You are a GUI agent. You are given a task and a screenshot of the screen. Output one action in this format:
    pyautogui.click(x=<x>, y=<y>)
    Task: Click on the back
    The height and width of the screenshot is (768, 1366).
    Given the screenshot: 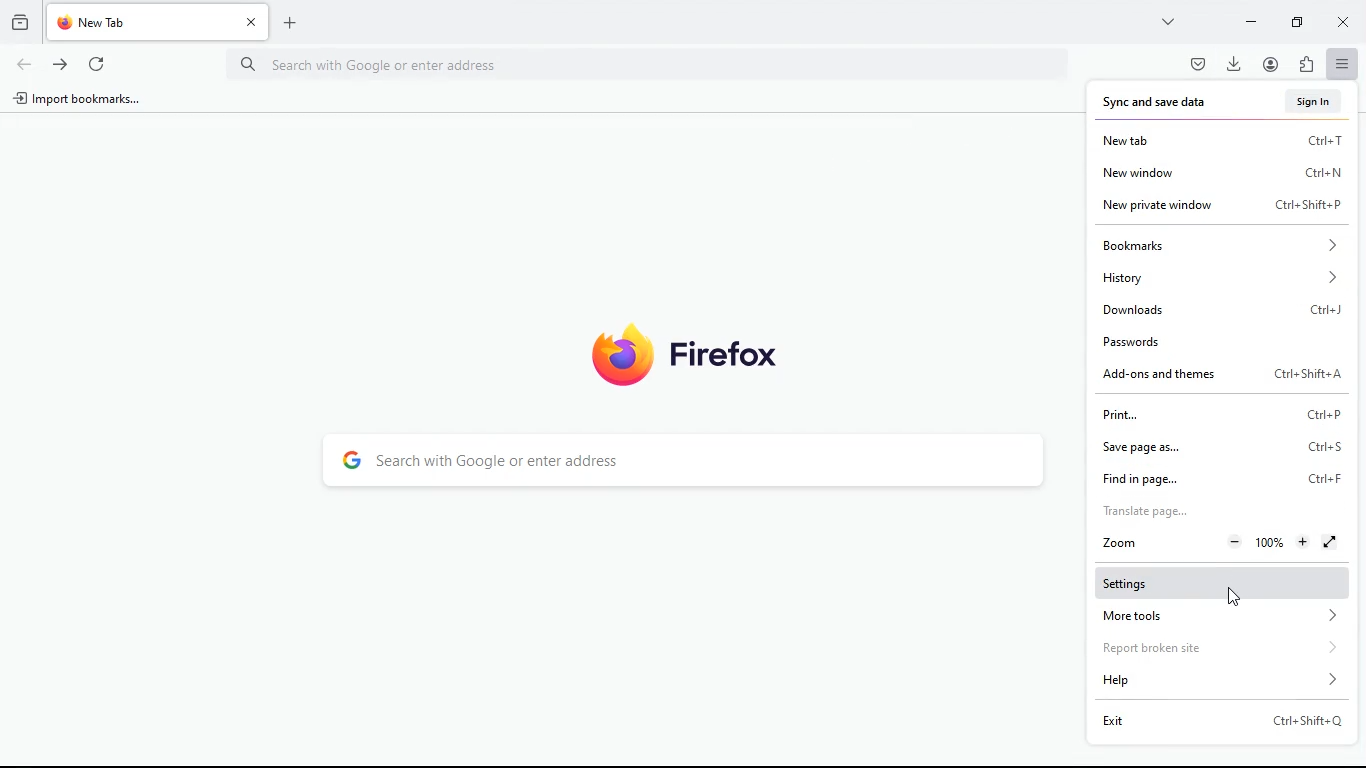 What is the action you would take?
    pyautogui.click(x=22, y=65)
    